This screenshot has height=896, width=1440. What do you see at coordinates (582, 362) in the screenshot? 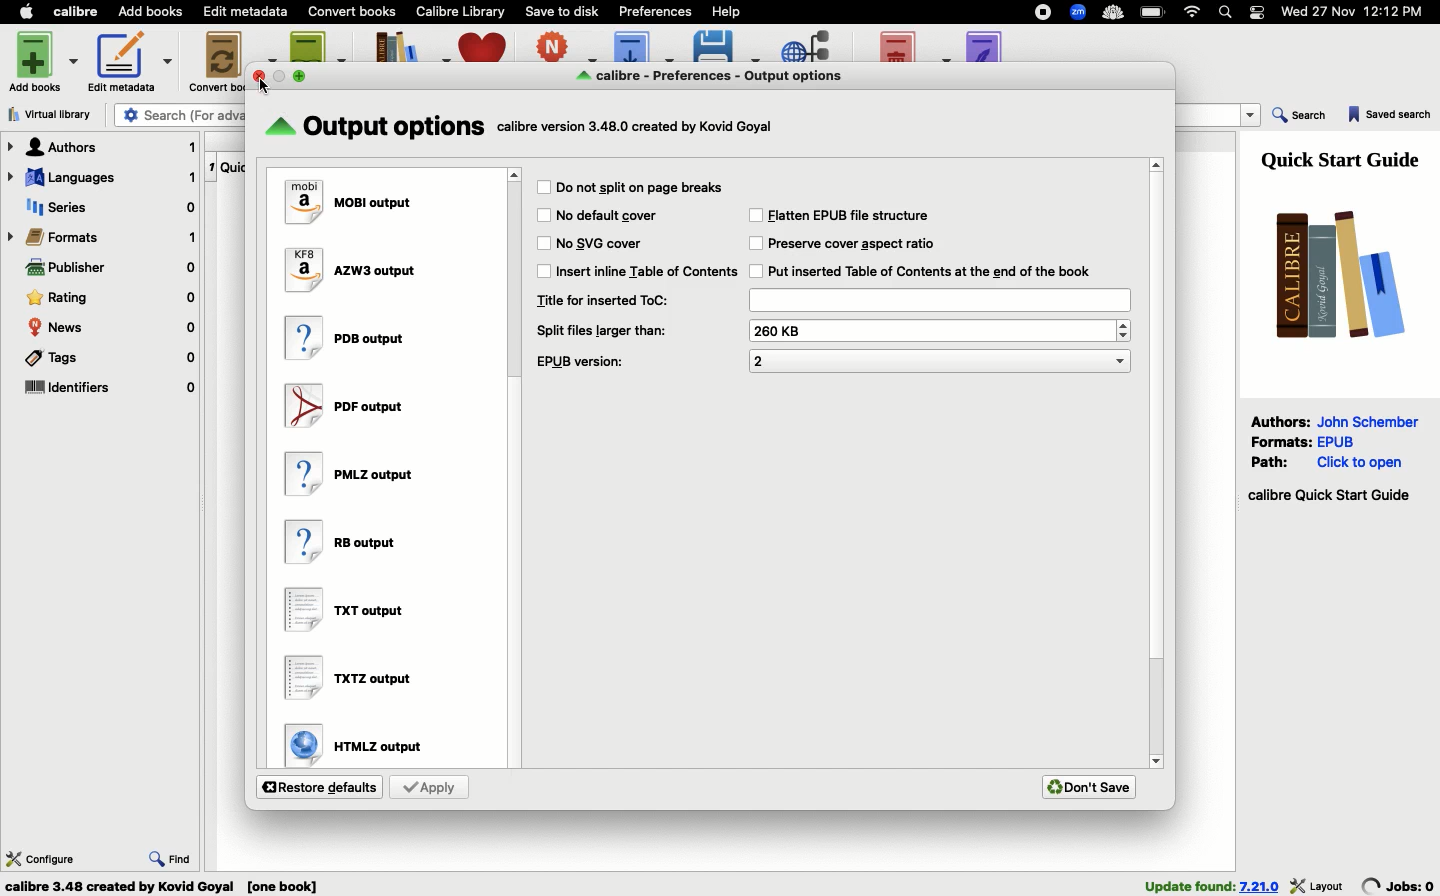
I see `EPUB version ` at bounding box center [582, 362].